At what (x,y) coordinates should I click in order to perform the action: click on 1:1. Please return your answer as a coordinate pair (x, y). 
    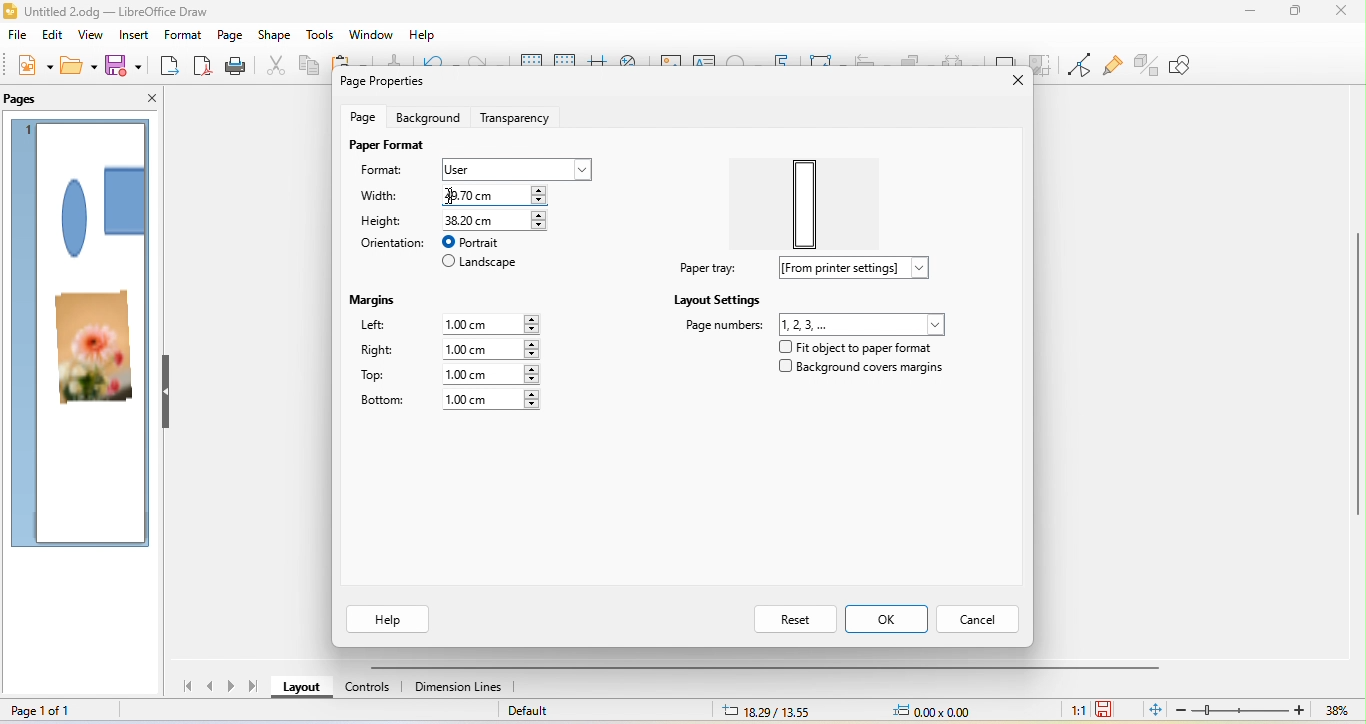
    Looking at the image, I should click on (1074, 711).